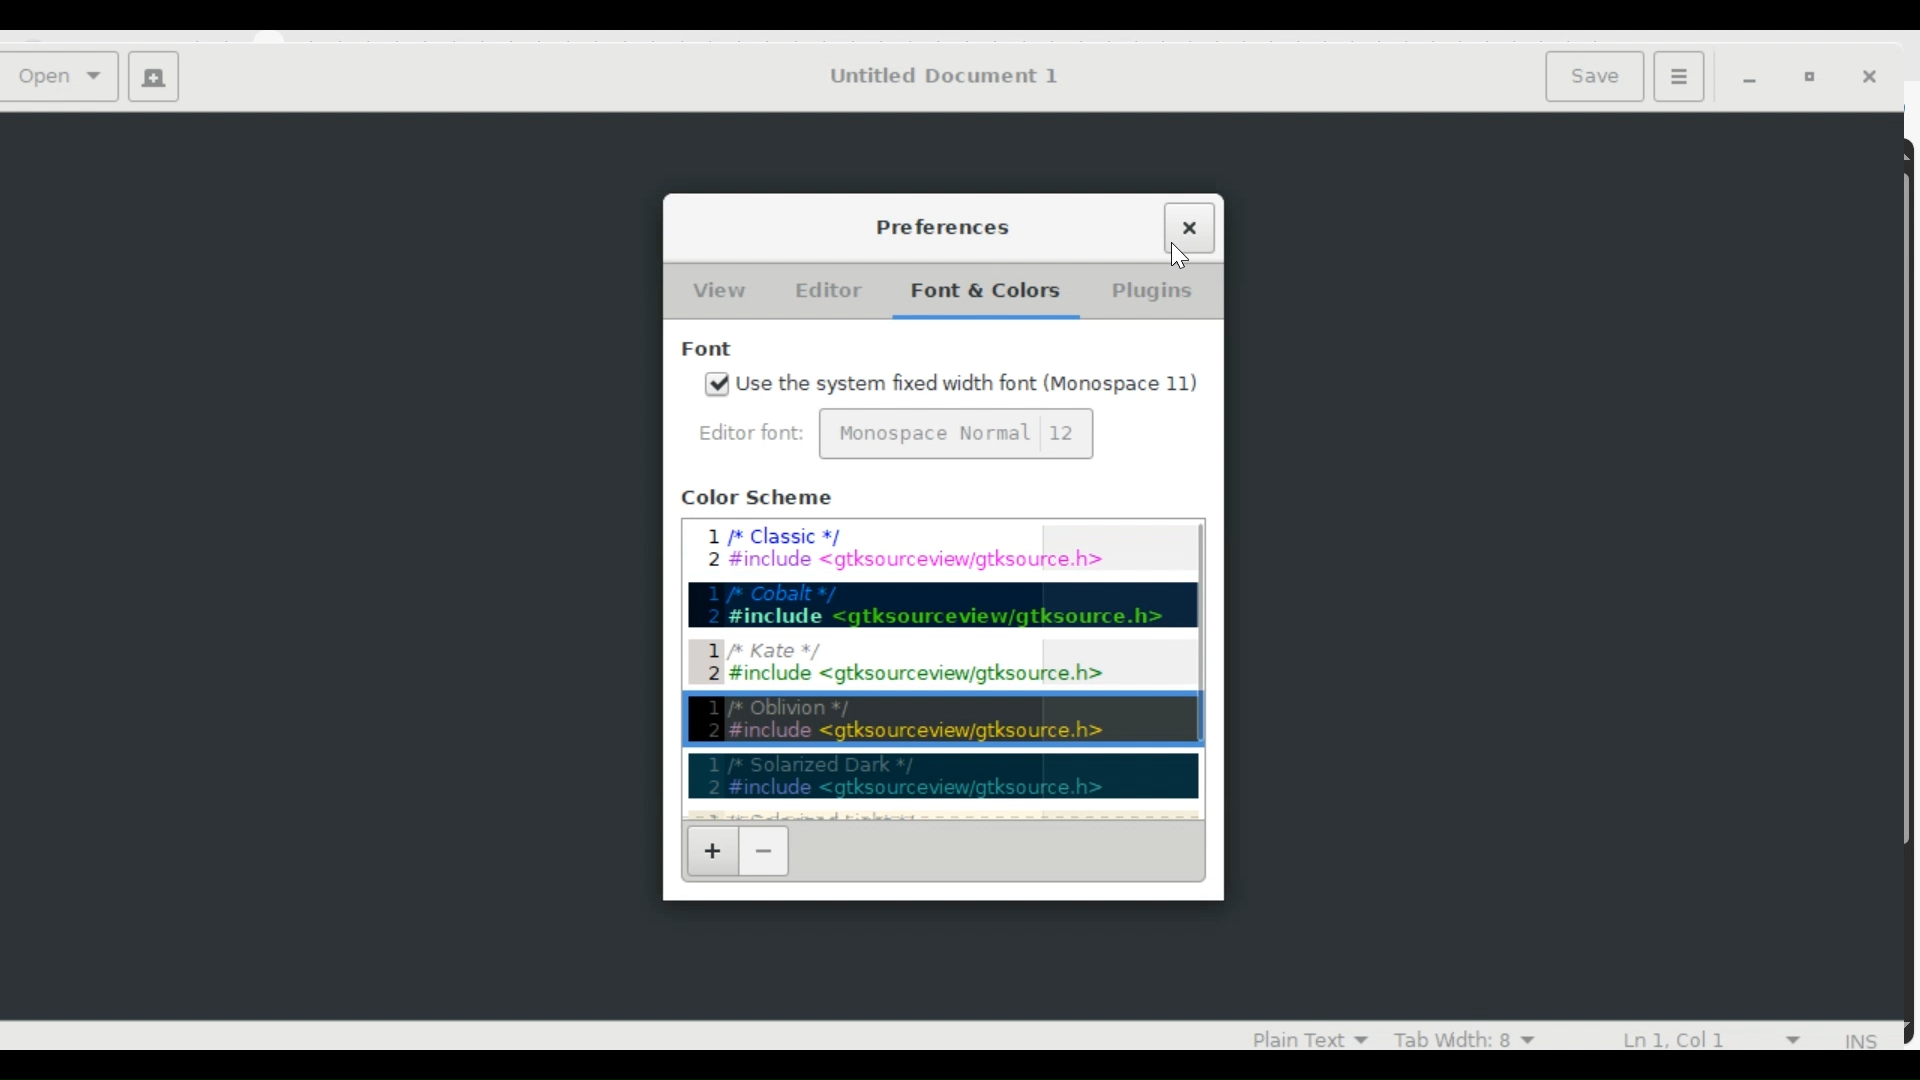 This screenshot has width=1920, height=1080. Describe the element at coordinates (1298, 1037) in the screenshot. I see `plan Text` at that location.